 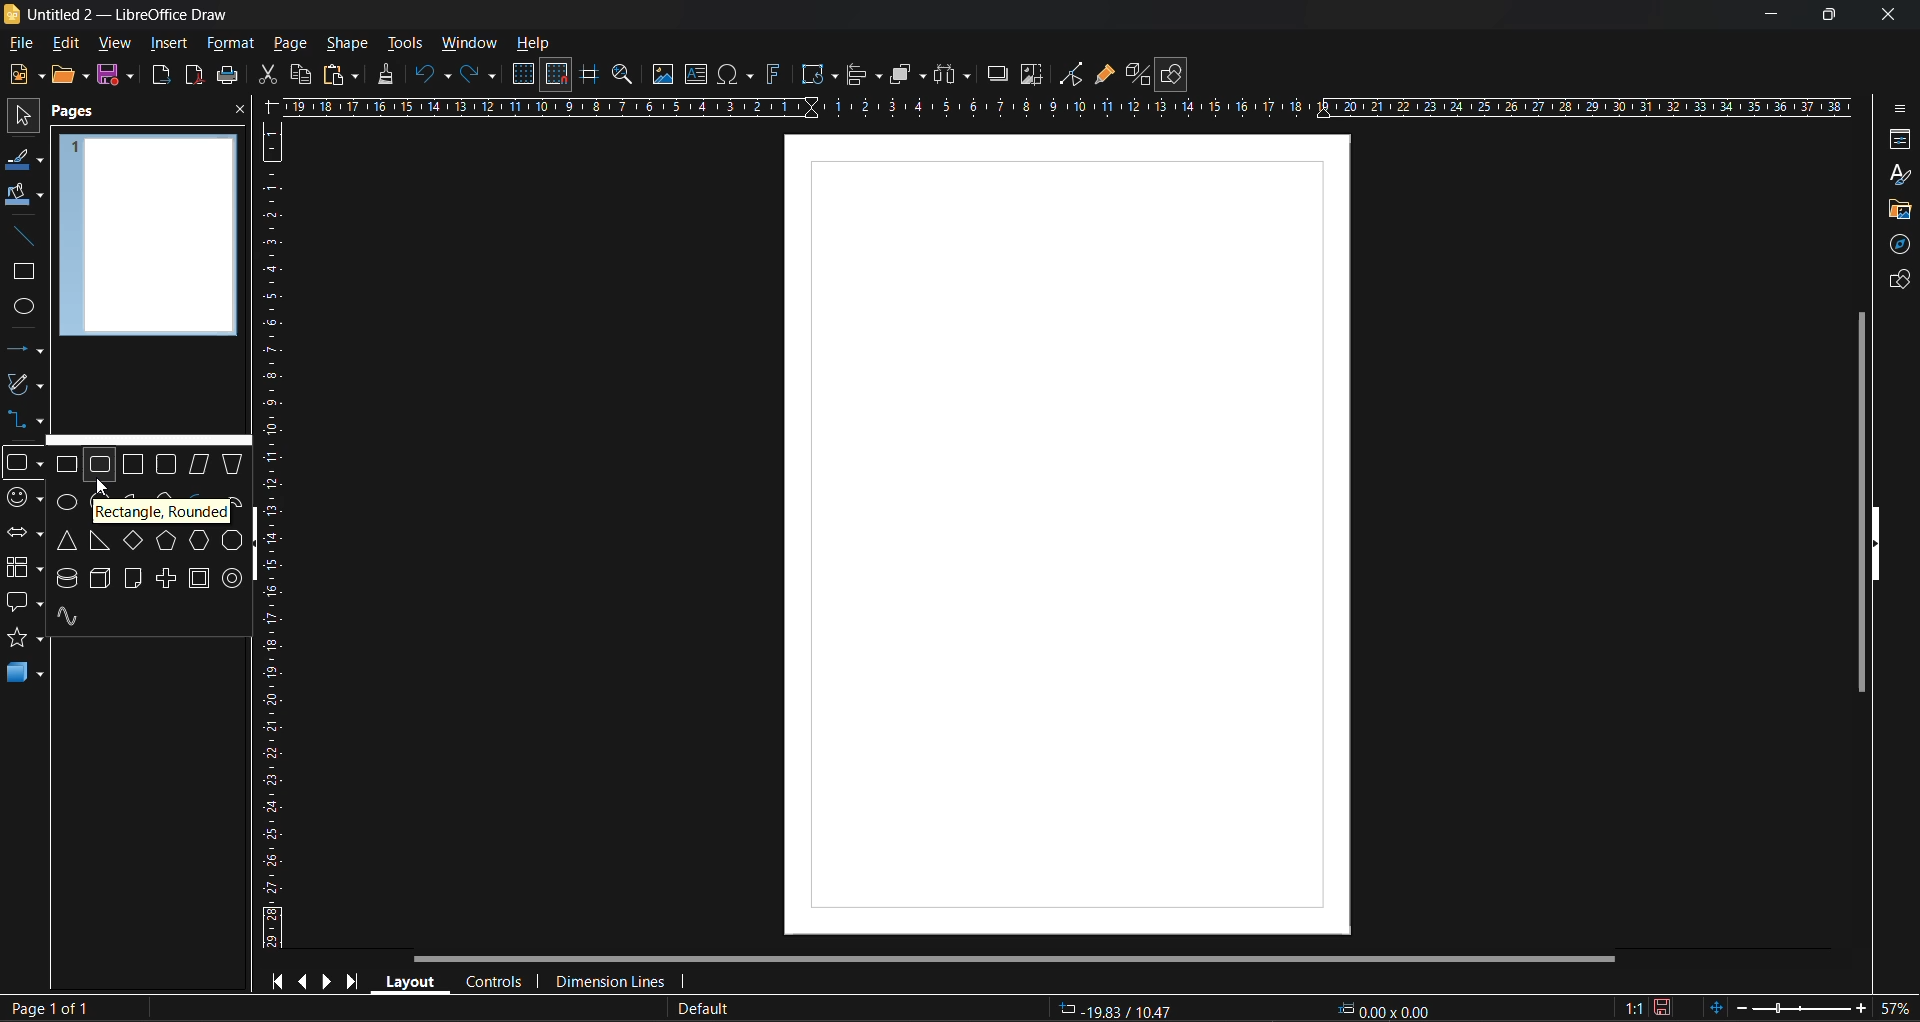 What do you see at coordinates (341, 77) in the screenshot?
I see `paste` at bounding box center [341, 77].